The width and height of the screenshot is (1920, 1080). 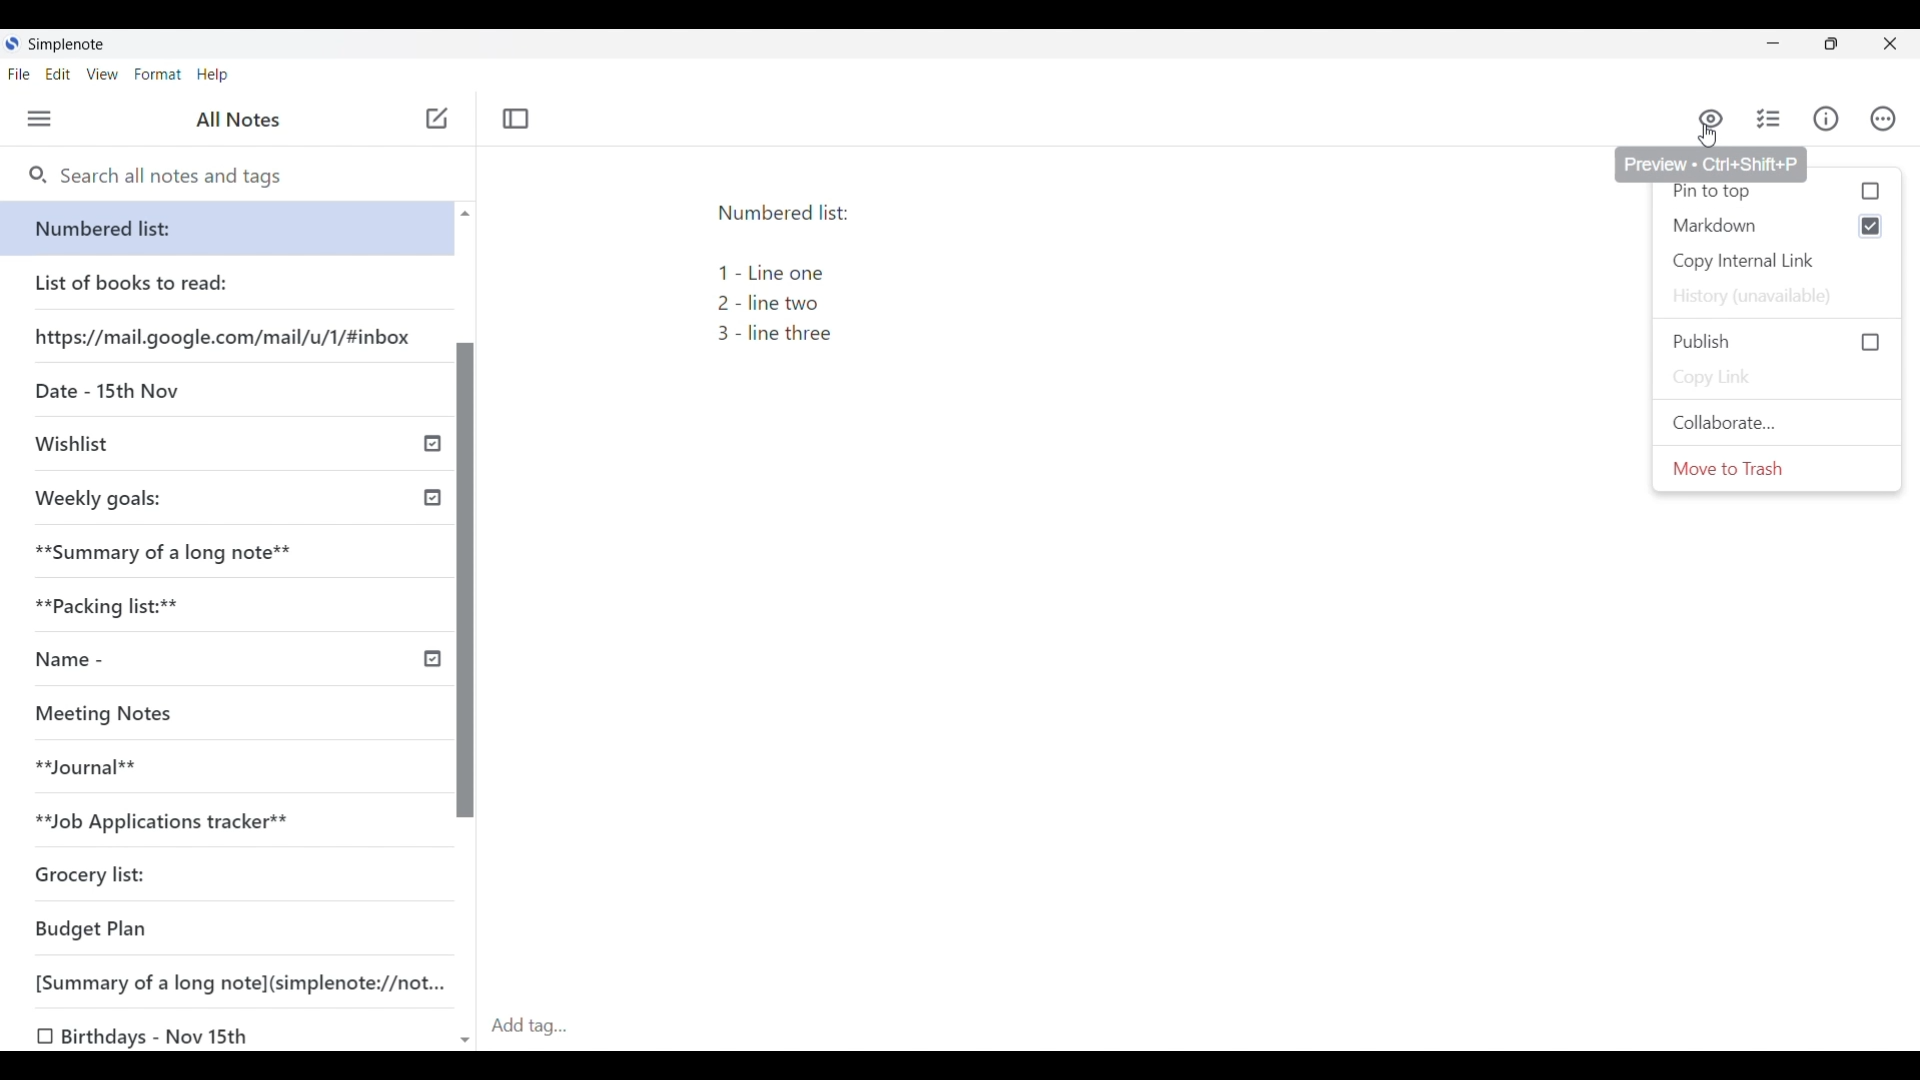 I want to click on Help menu, so click(x=212, y=76).